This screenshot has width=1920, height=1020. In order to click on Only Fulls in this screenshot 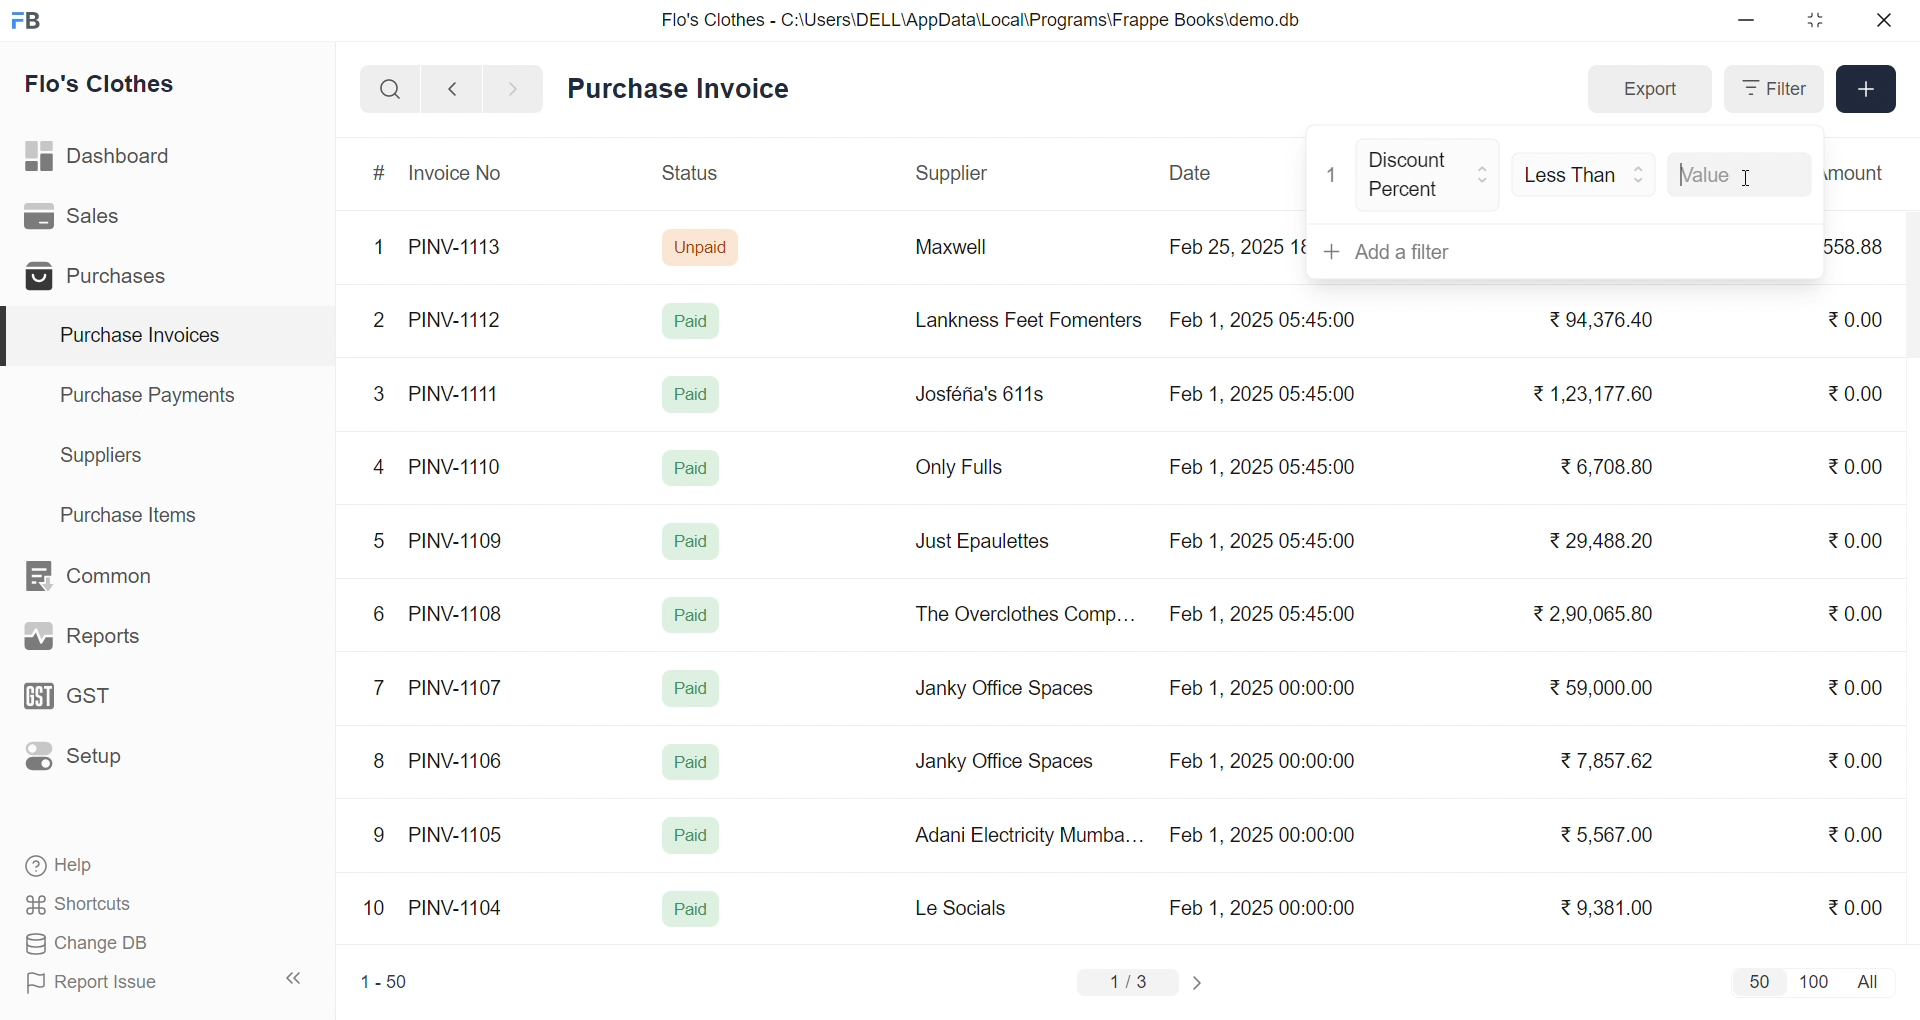, I will do `click(968, 472)`.